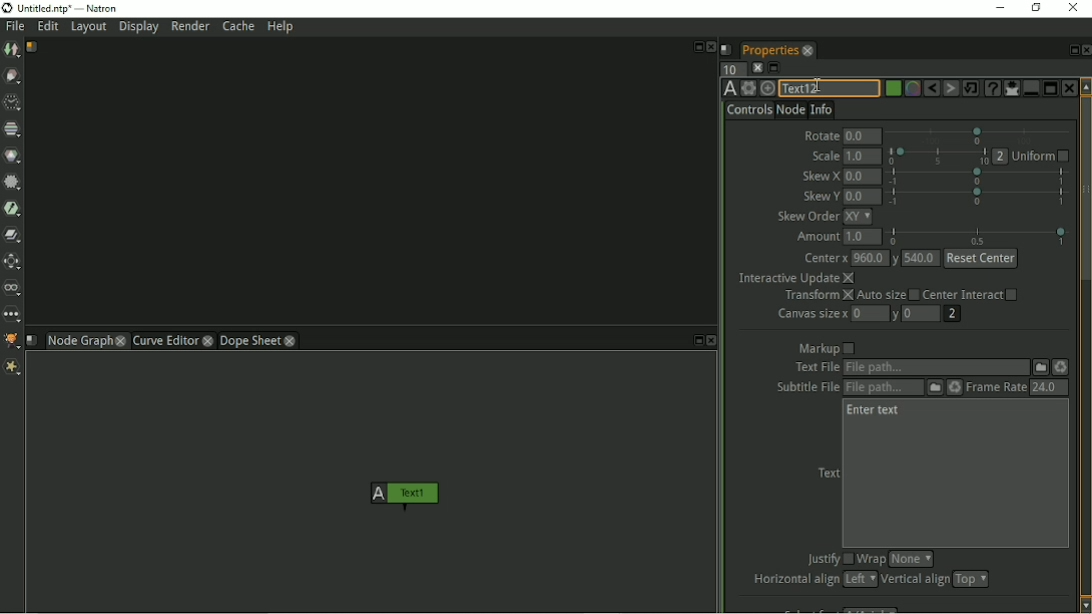  Describe the element at coordinates (14, 209) in the screenshot. I see `Keyer` at that location.